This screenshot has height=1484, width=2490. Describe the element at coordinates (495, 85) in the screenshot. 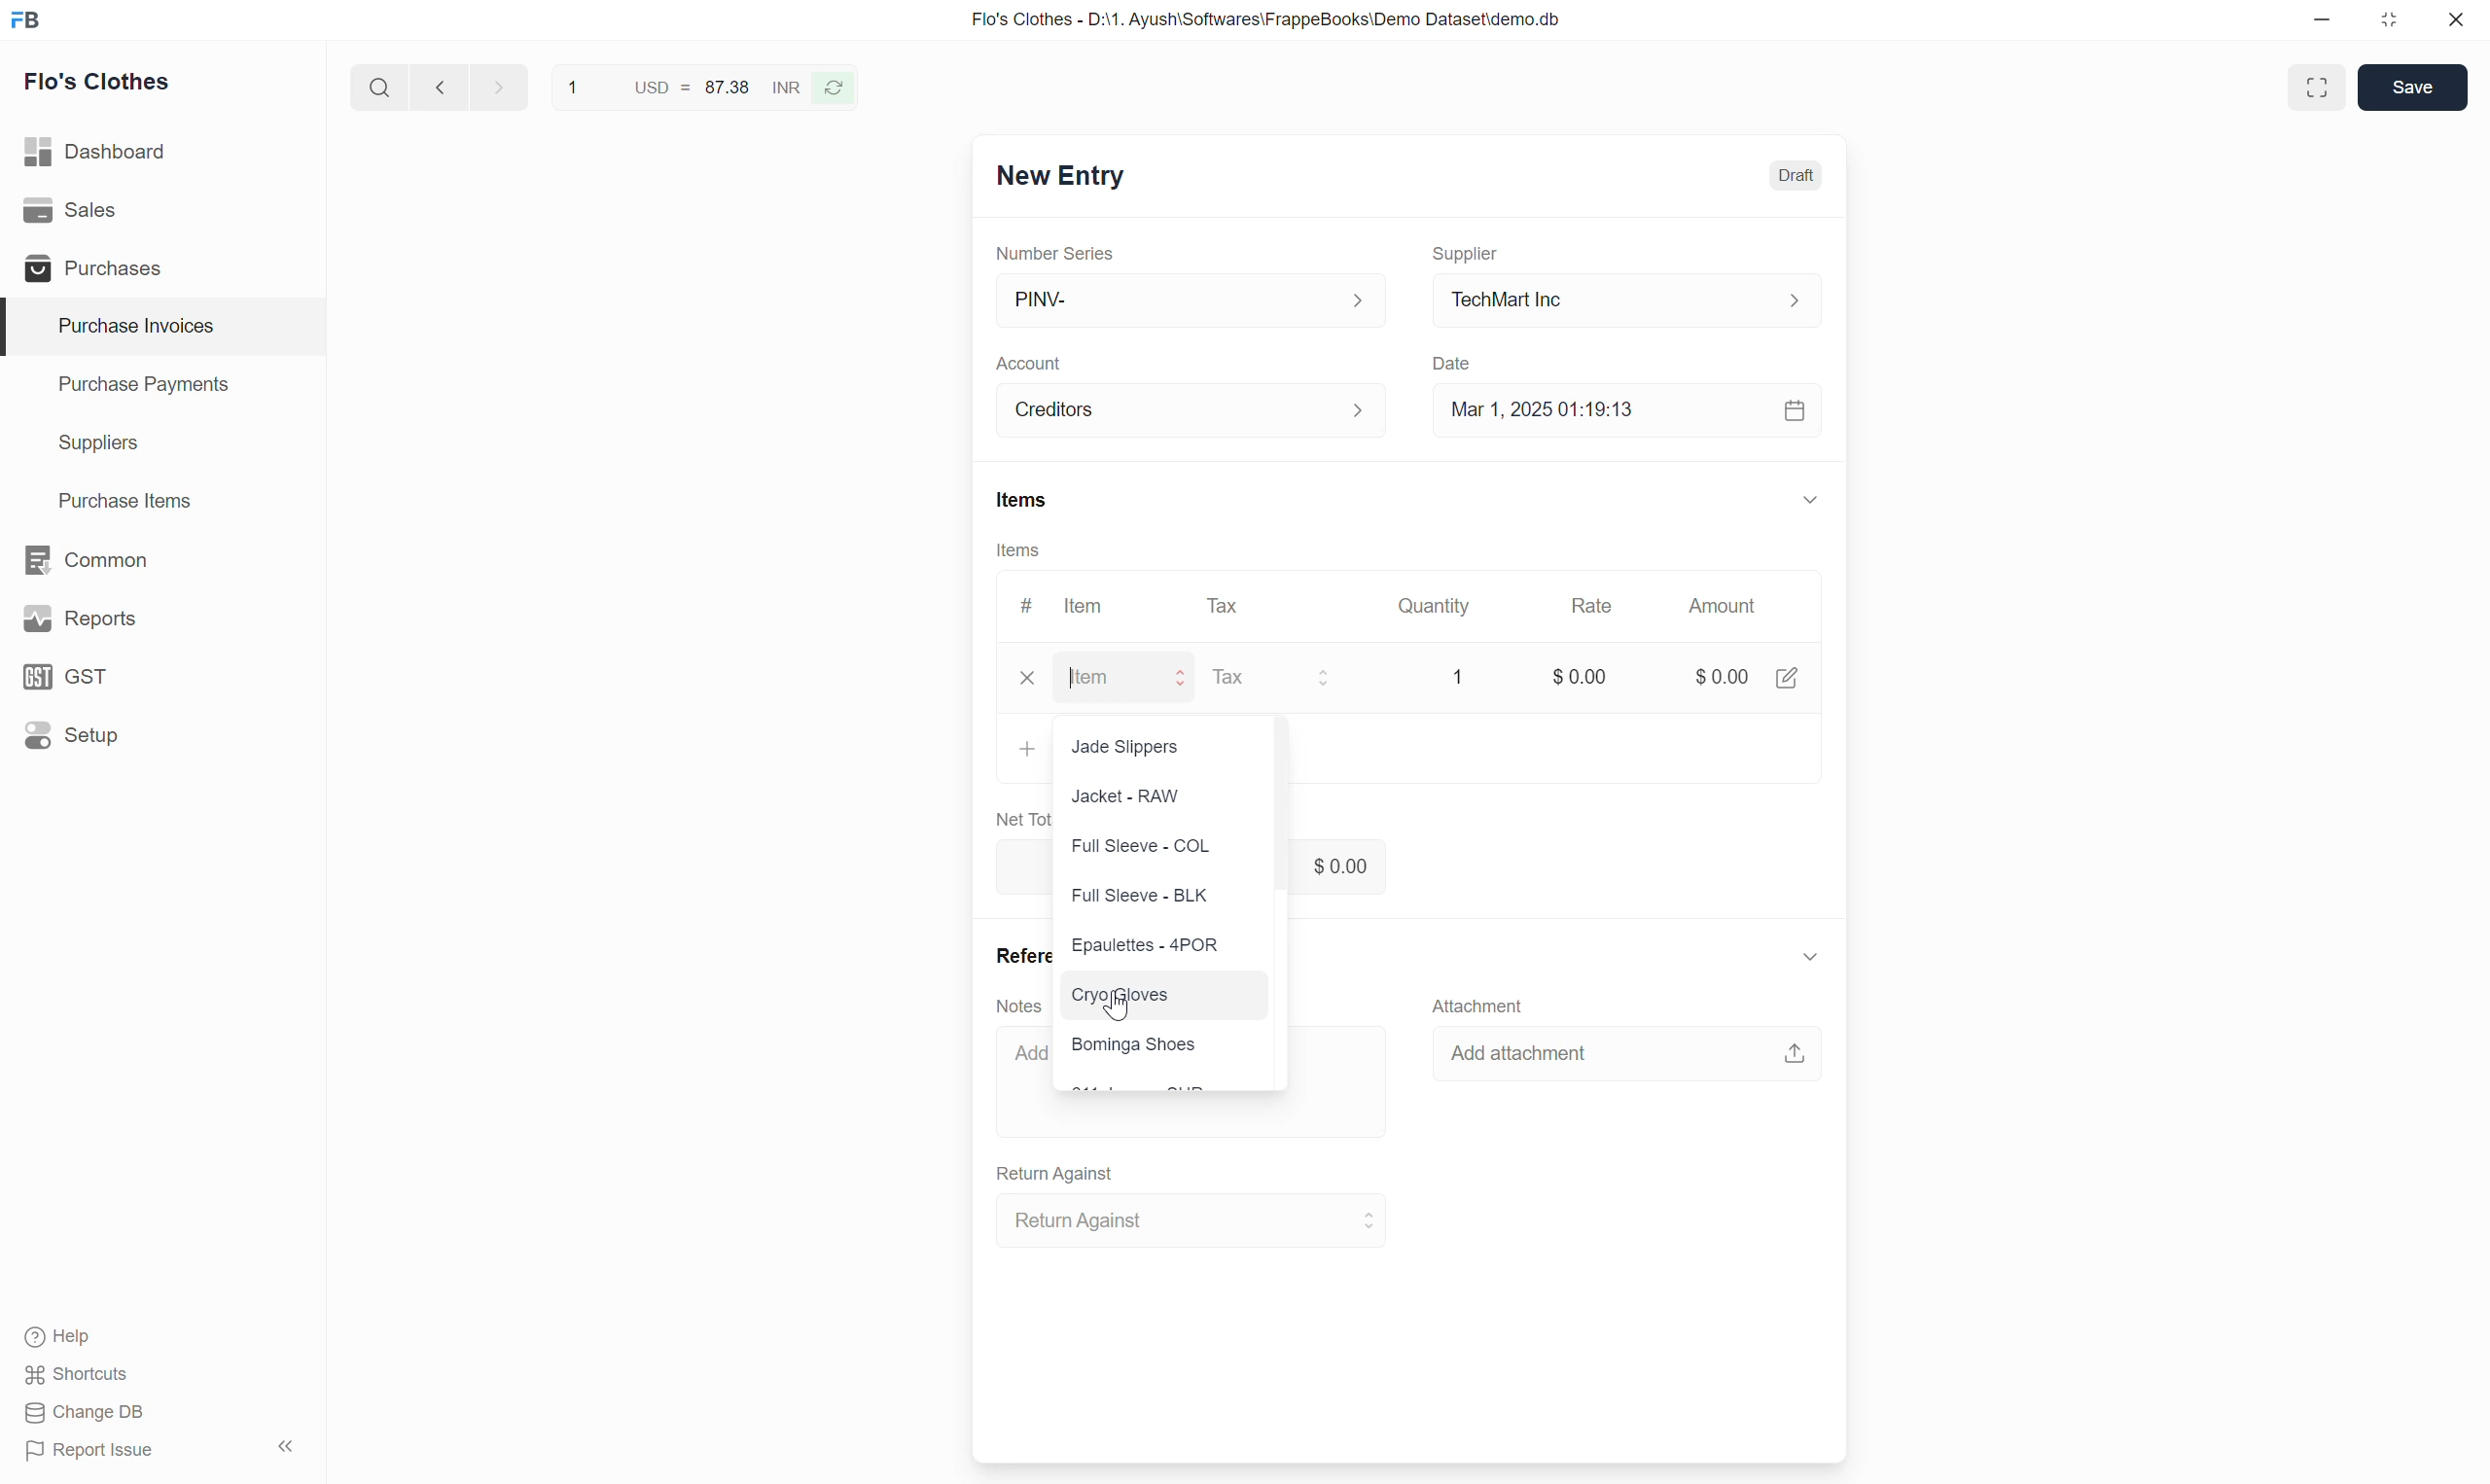

I see `previous` at that location.